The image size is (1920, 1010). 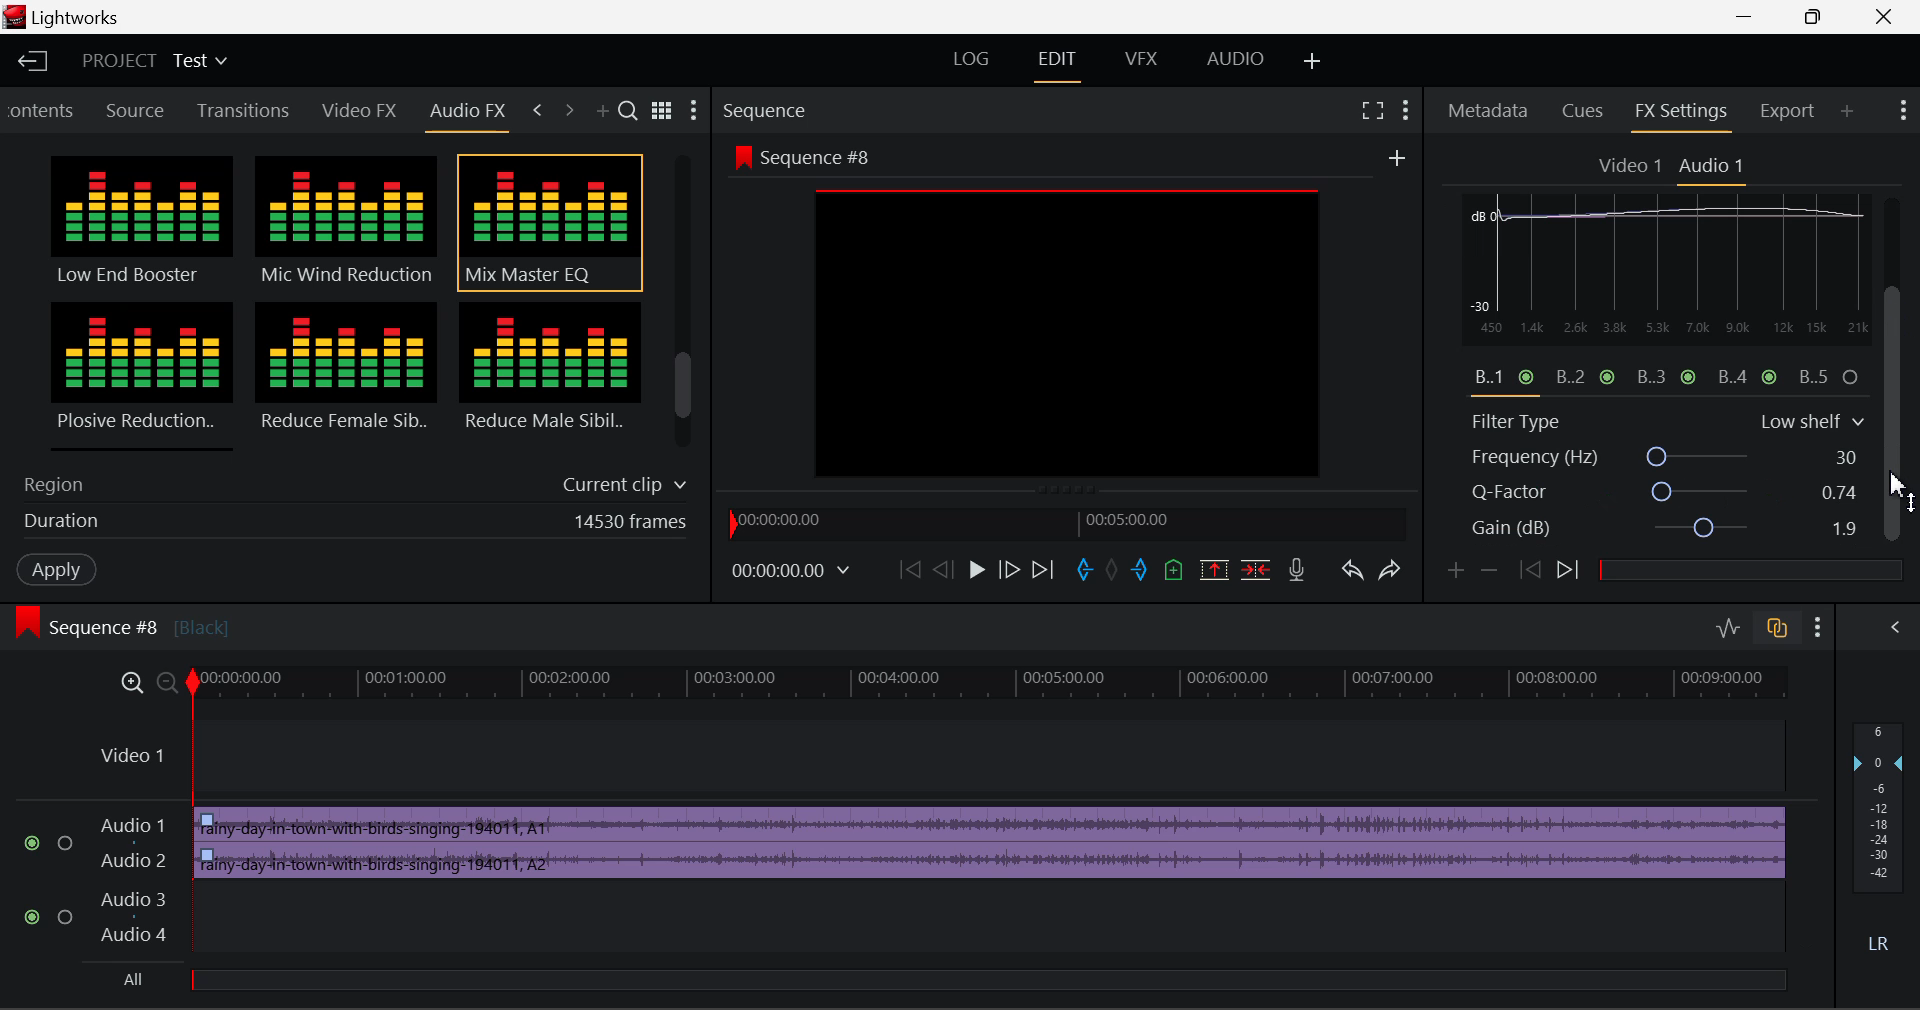 I want to click on Search, so click(x=631, y=112).